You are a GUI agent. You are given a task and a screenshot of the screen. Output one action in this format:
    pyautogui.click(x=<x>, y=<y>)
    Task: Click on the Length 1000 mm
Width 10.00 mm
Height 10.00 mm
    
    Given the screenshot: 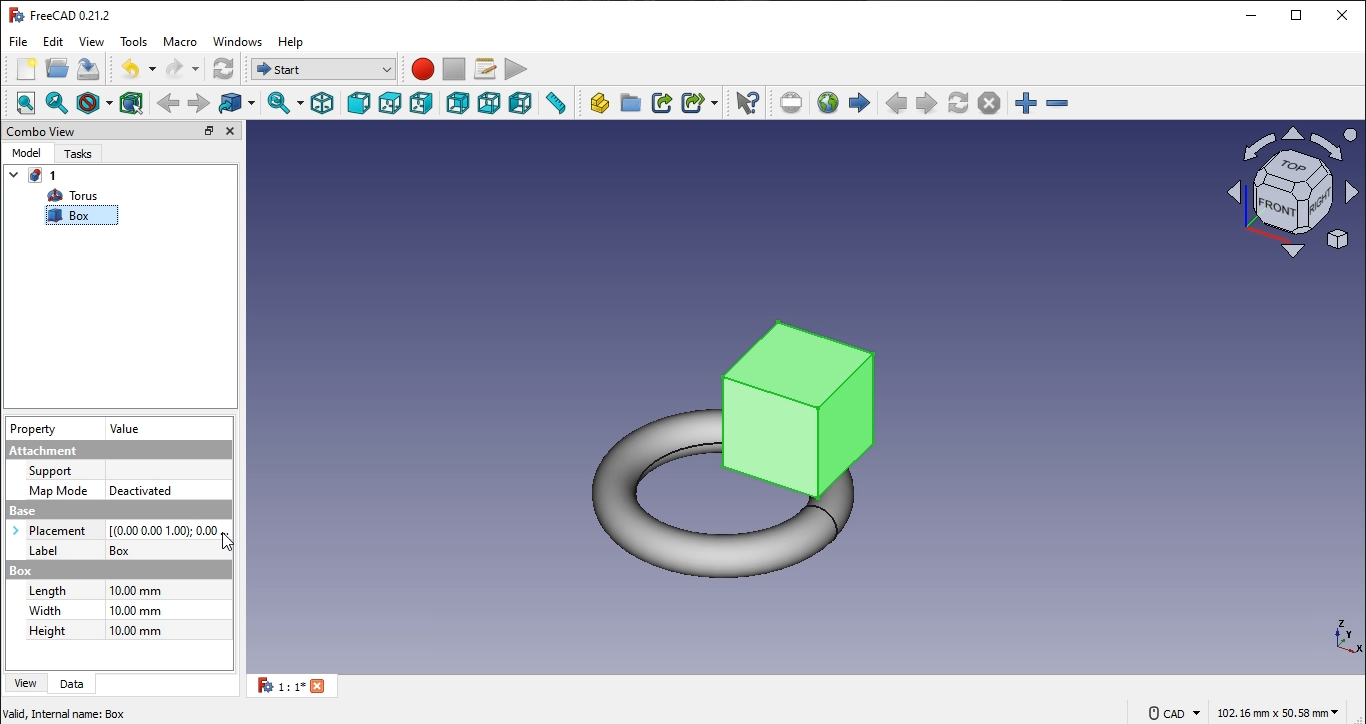 What is the action you would take?
    pyautogui.click(x=121, y=615)
    